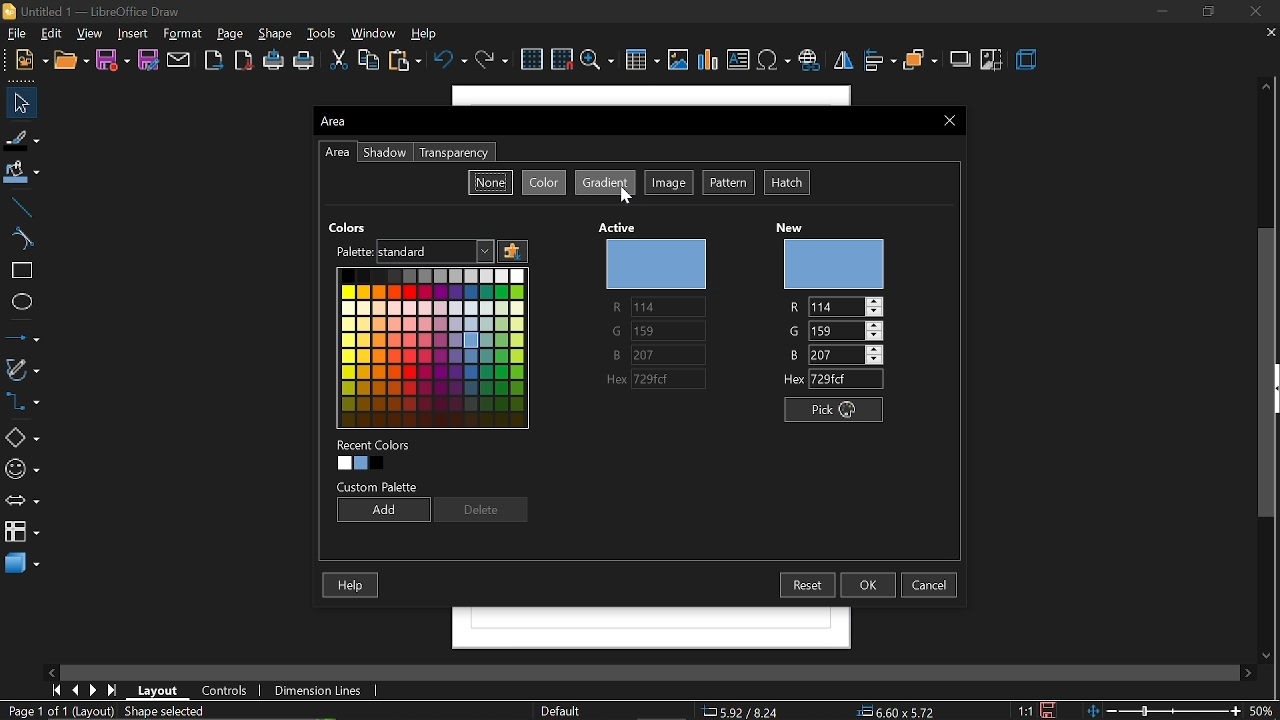  I want to click on image, so click(670, 184).